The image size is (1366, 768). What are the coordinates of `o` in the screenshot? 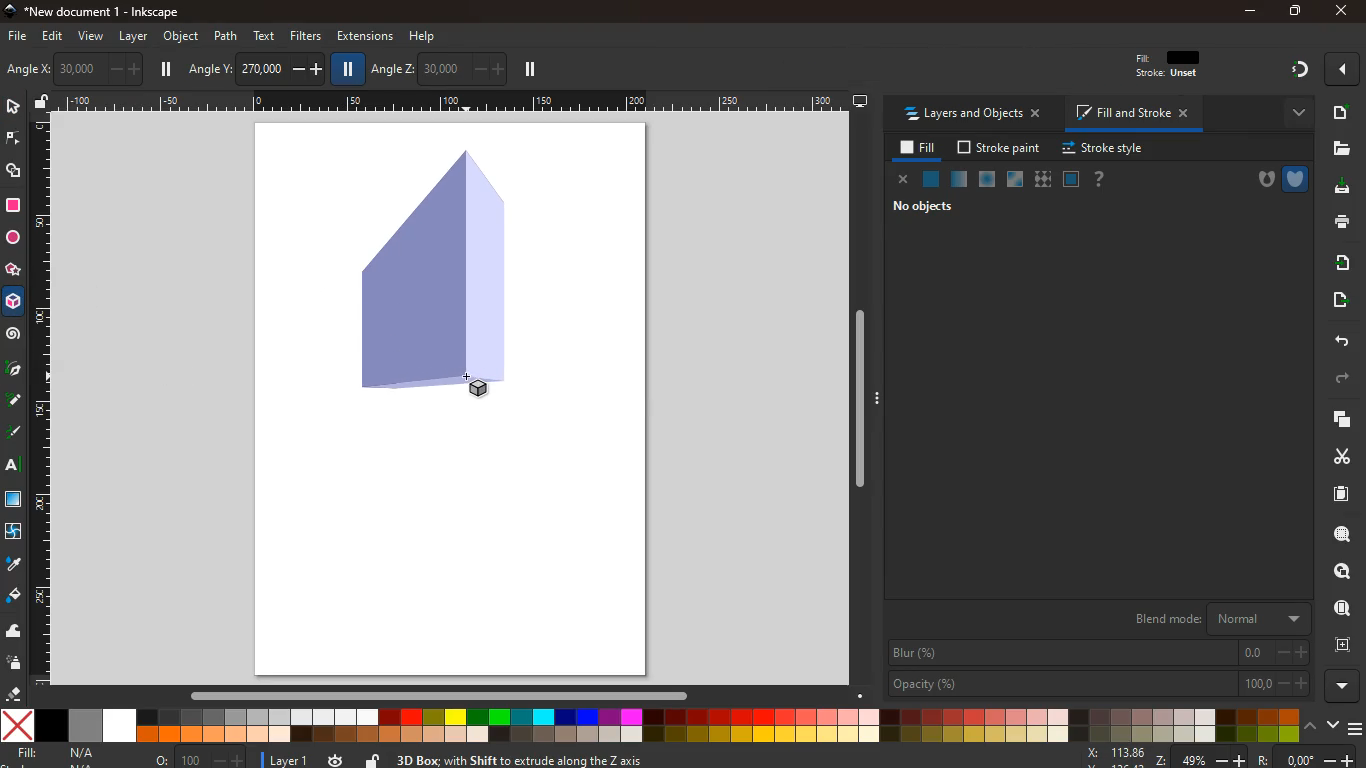 It's located at (196, 758).